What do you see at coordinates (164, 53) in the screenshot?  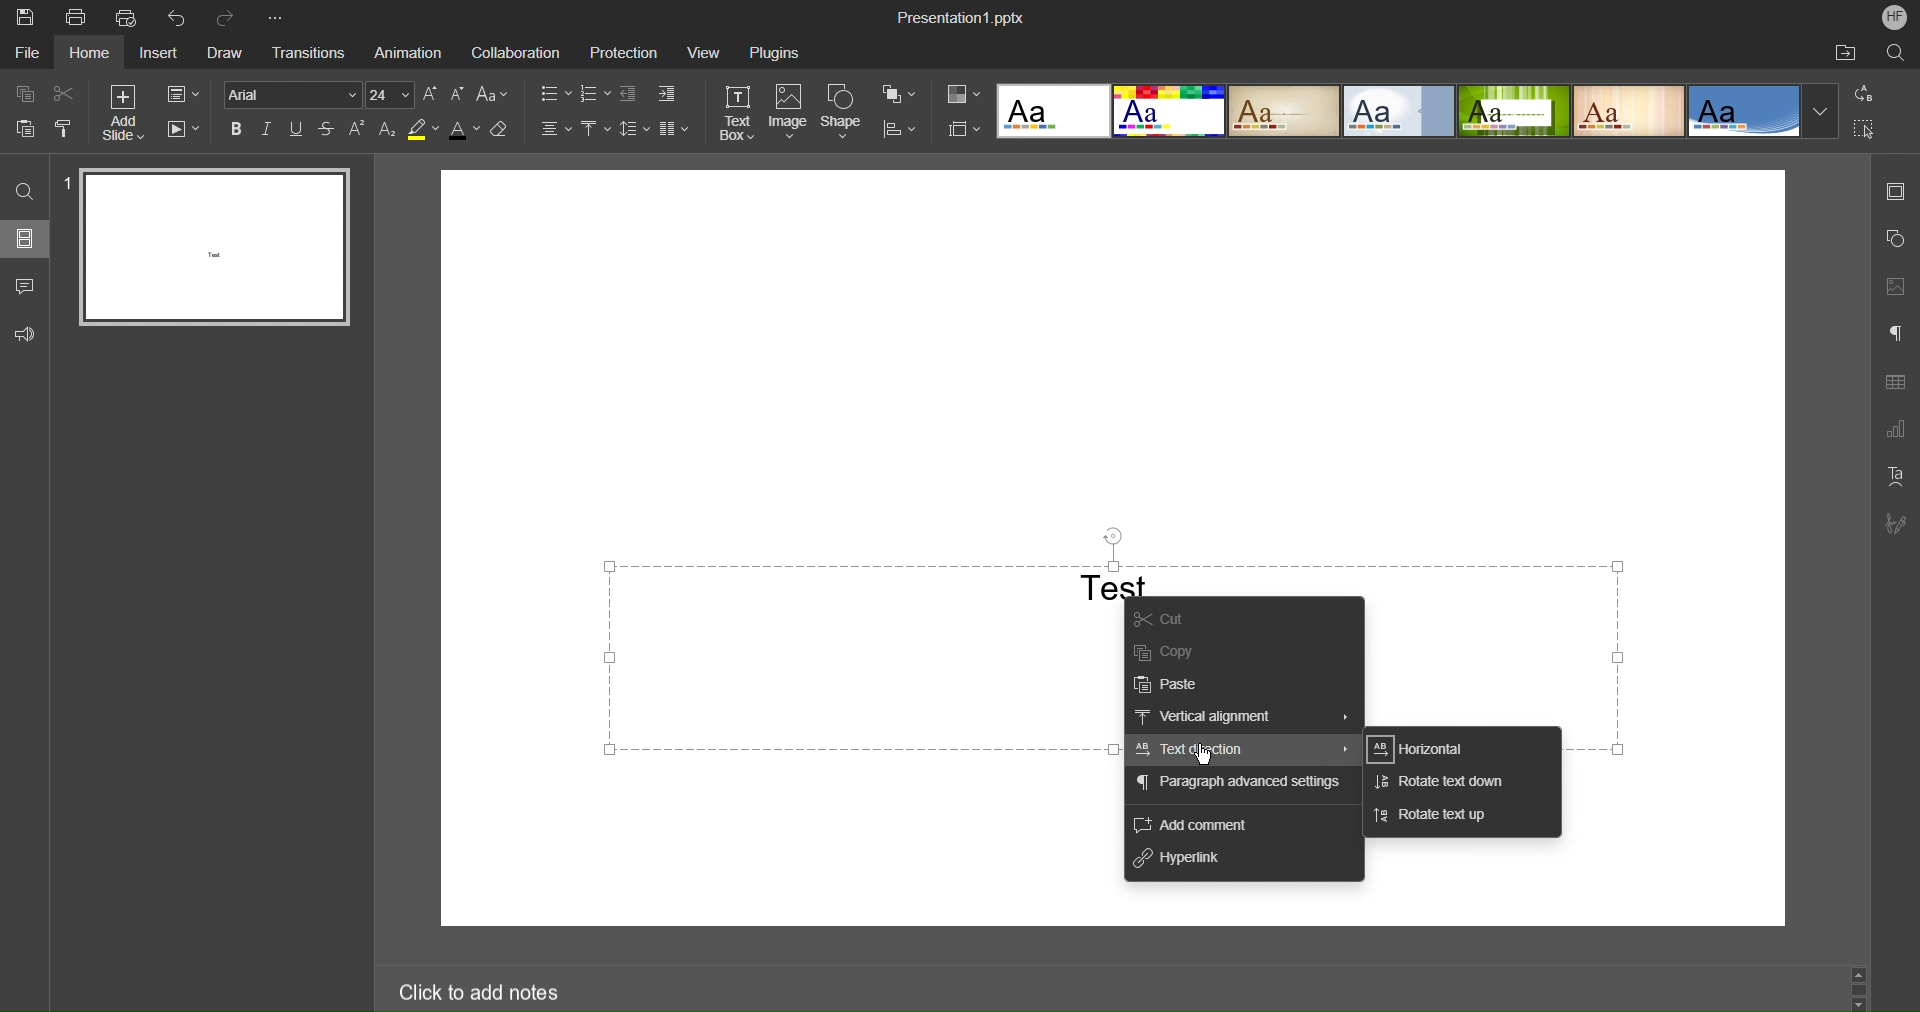 I see `Insert` at bounding box center [164, 53].